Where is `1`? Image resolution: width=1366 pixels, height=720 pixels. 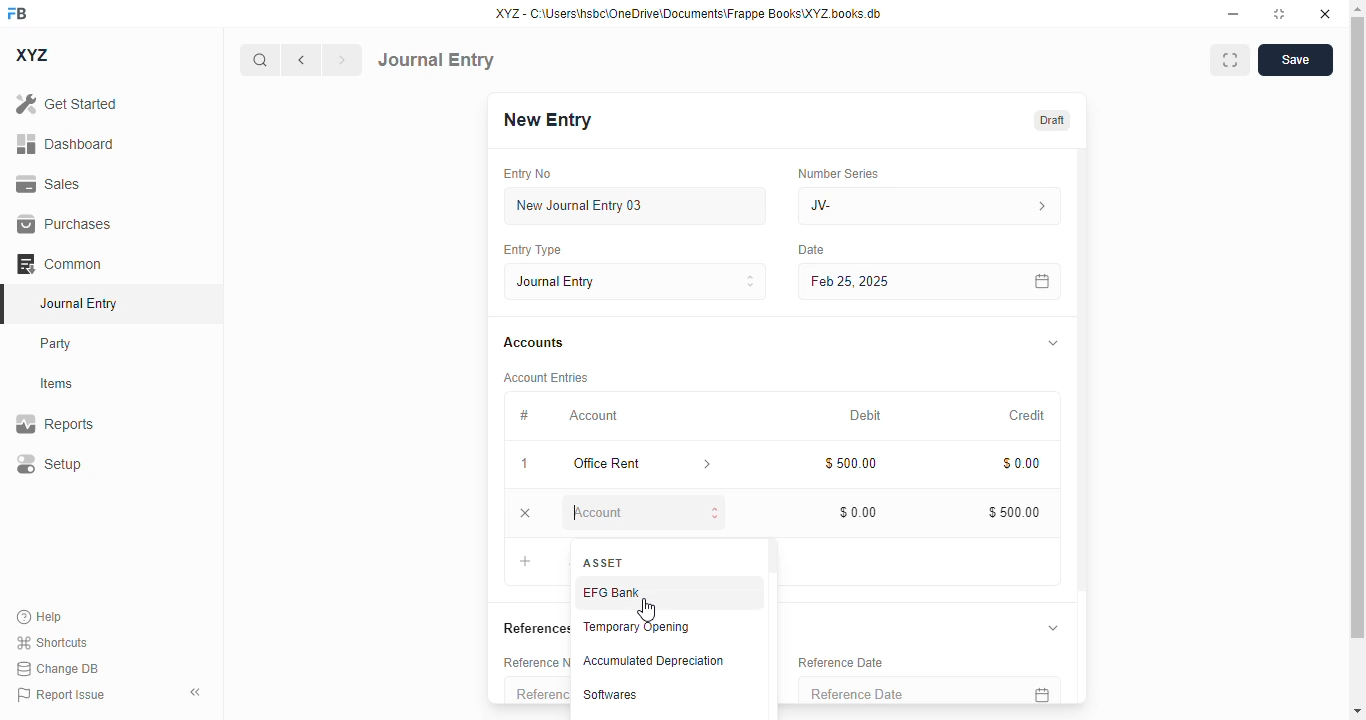
1 is located at coordinates (524, 463).